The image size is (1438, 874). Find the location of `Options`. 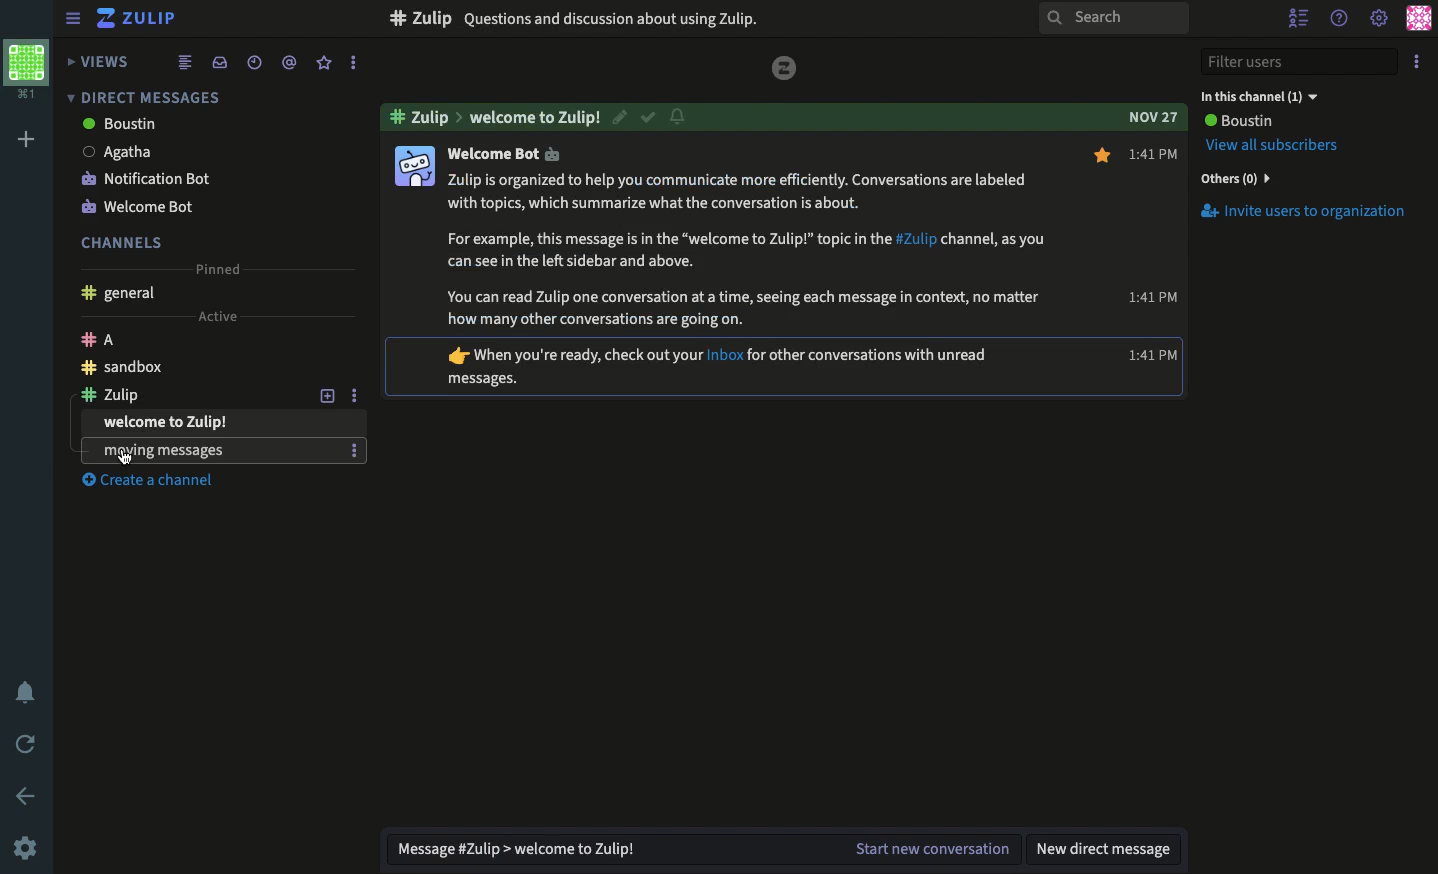

Options is located at coordinates (355, 395).